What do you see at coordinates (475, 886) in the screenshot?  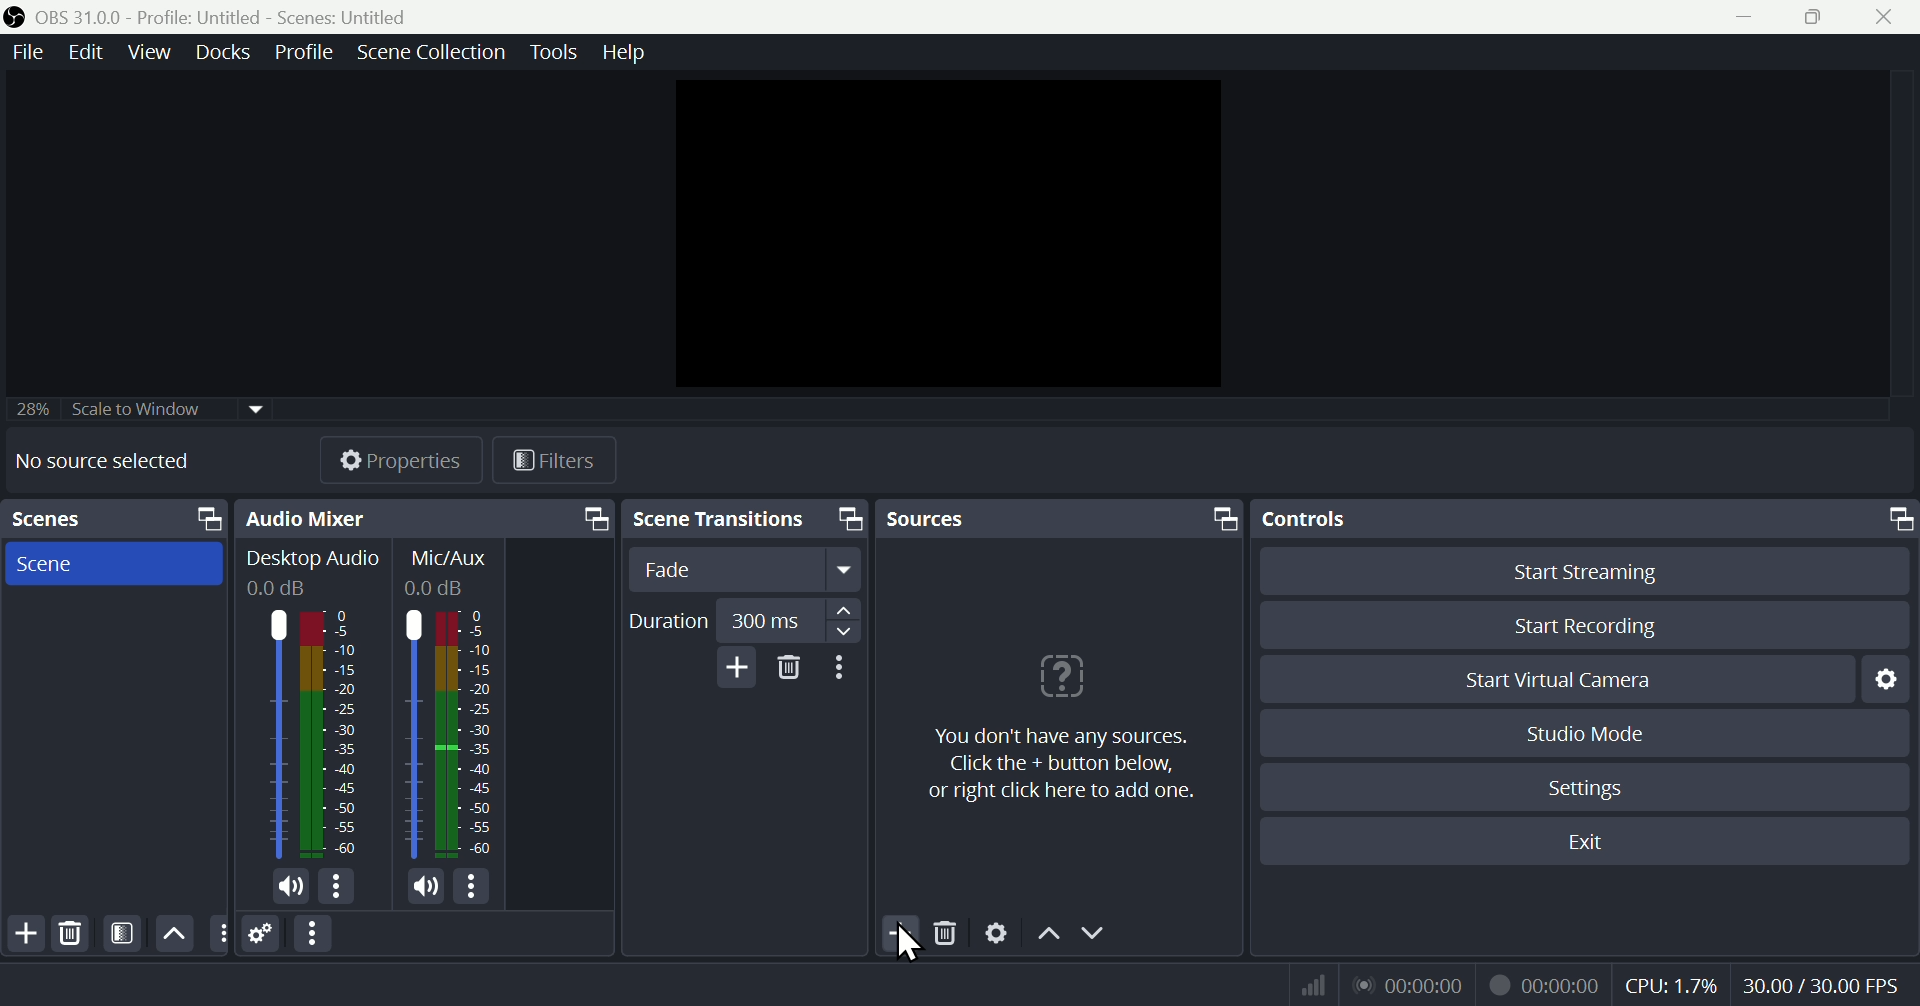 I see `More options` at bounding box center [475, 886].